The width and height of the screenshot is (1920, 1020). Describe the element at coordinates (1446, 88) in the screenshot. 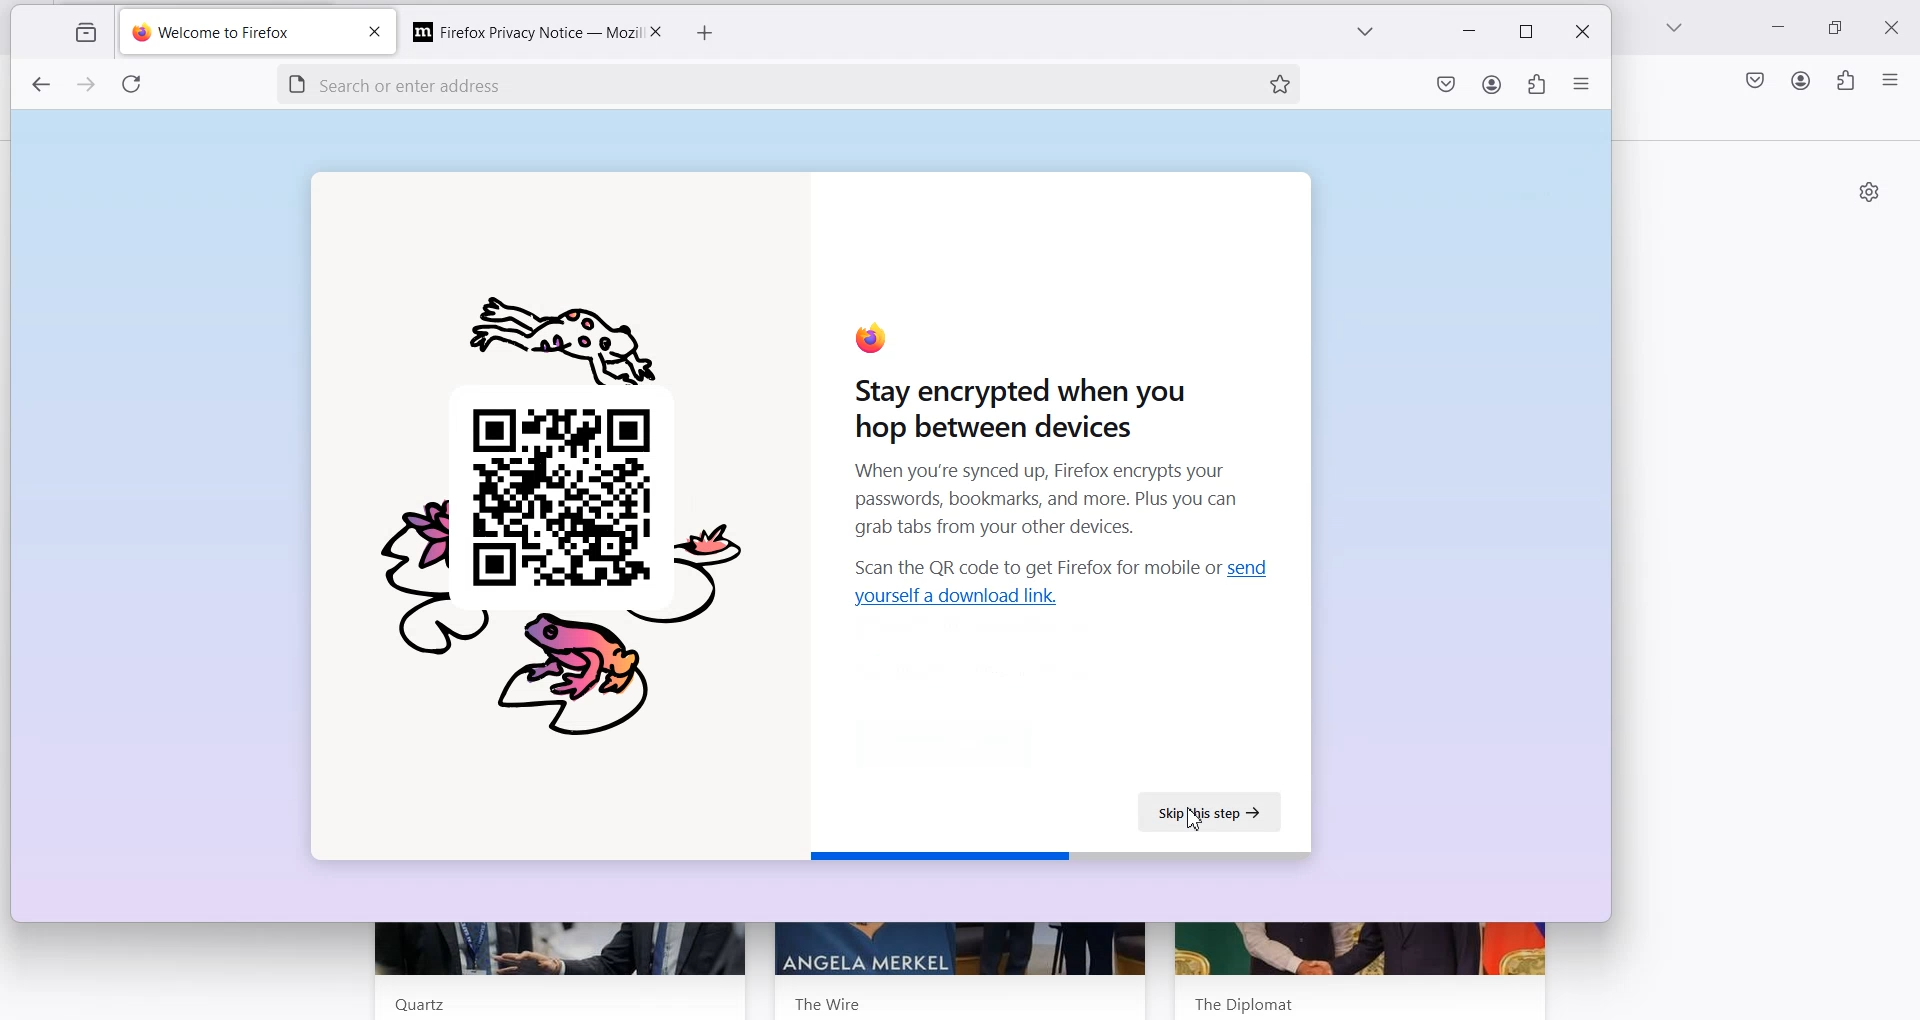

I see `save to pocket` at that location.